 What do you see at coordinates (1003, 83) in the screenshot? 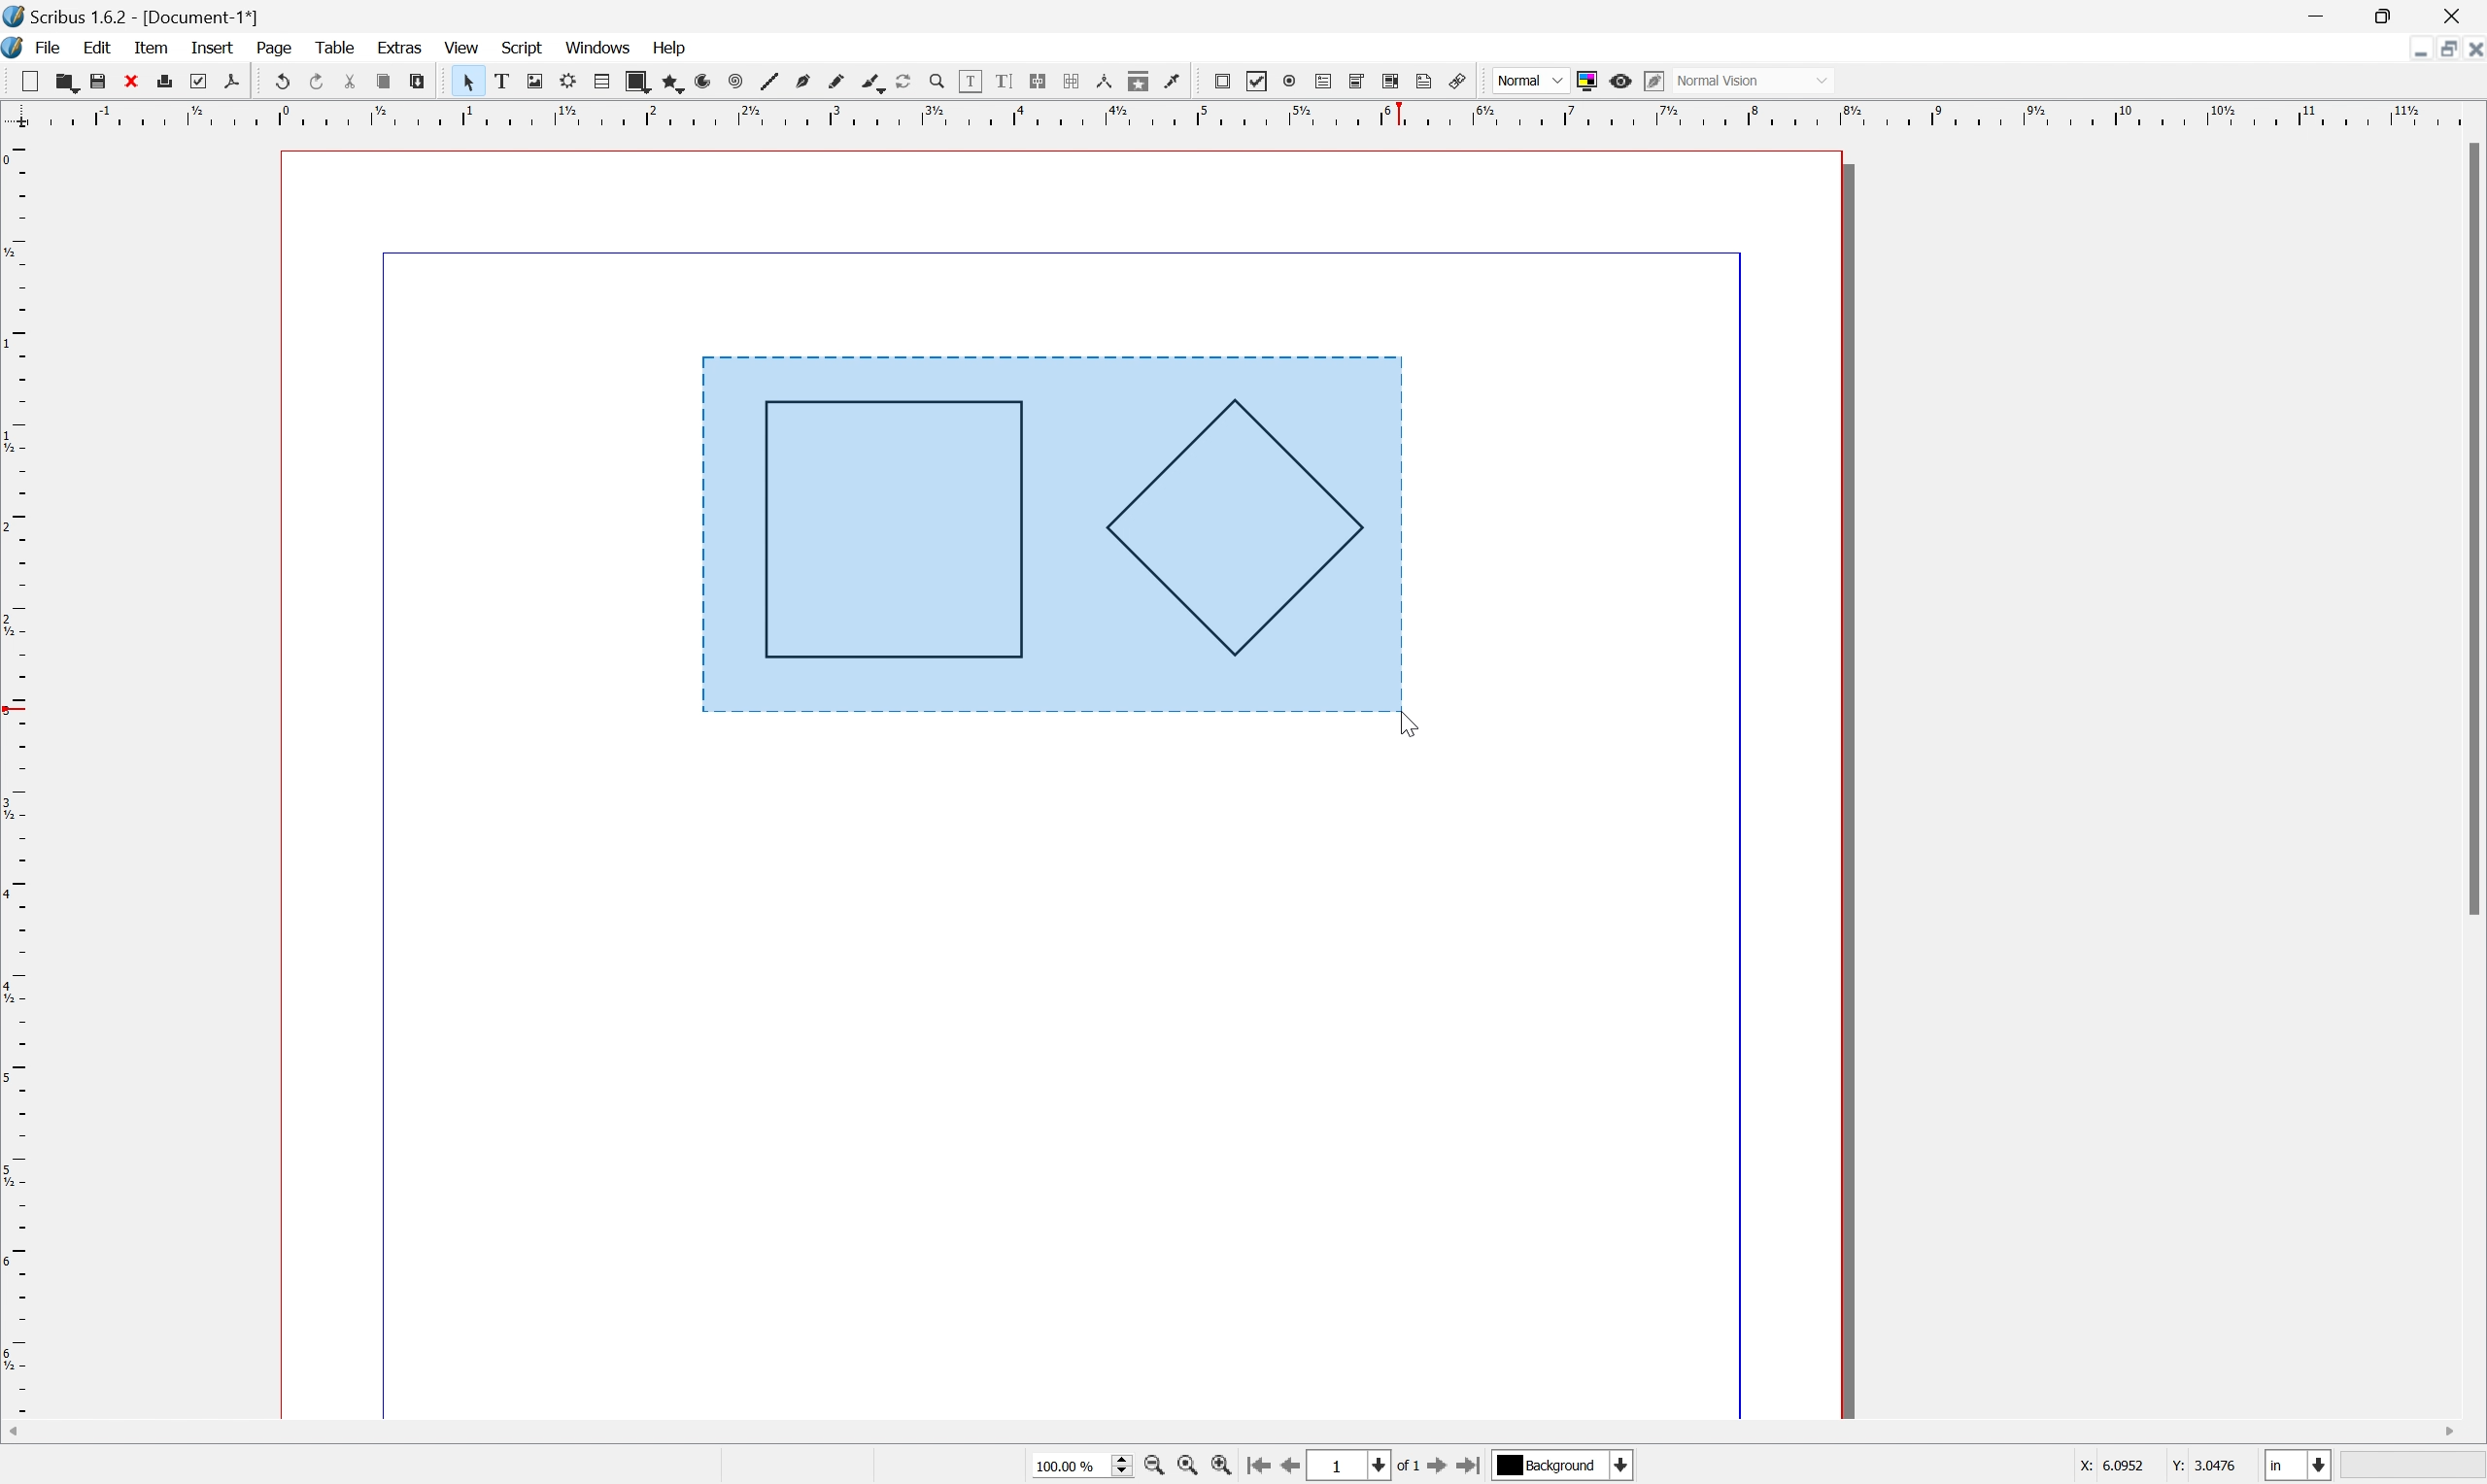
I see `edit text with story editor` at bounding box center [1003, 83].